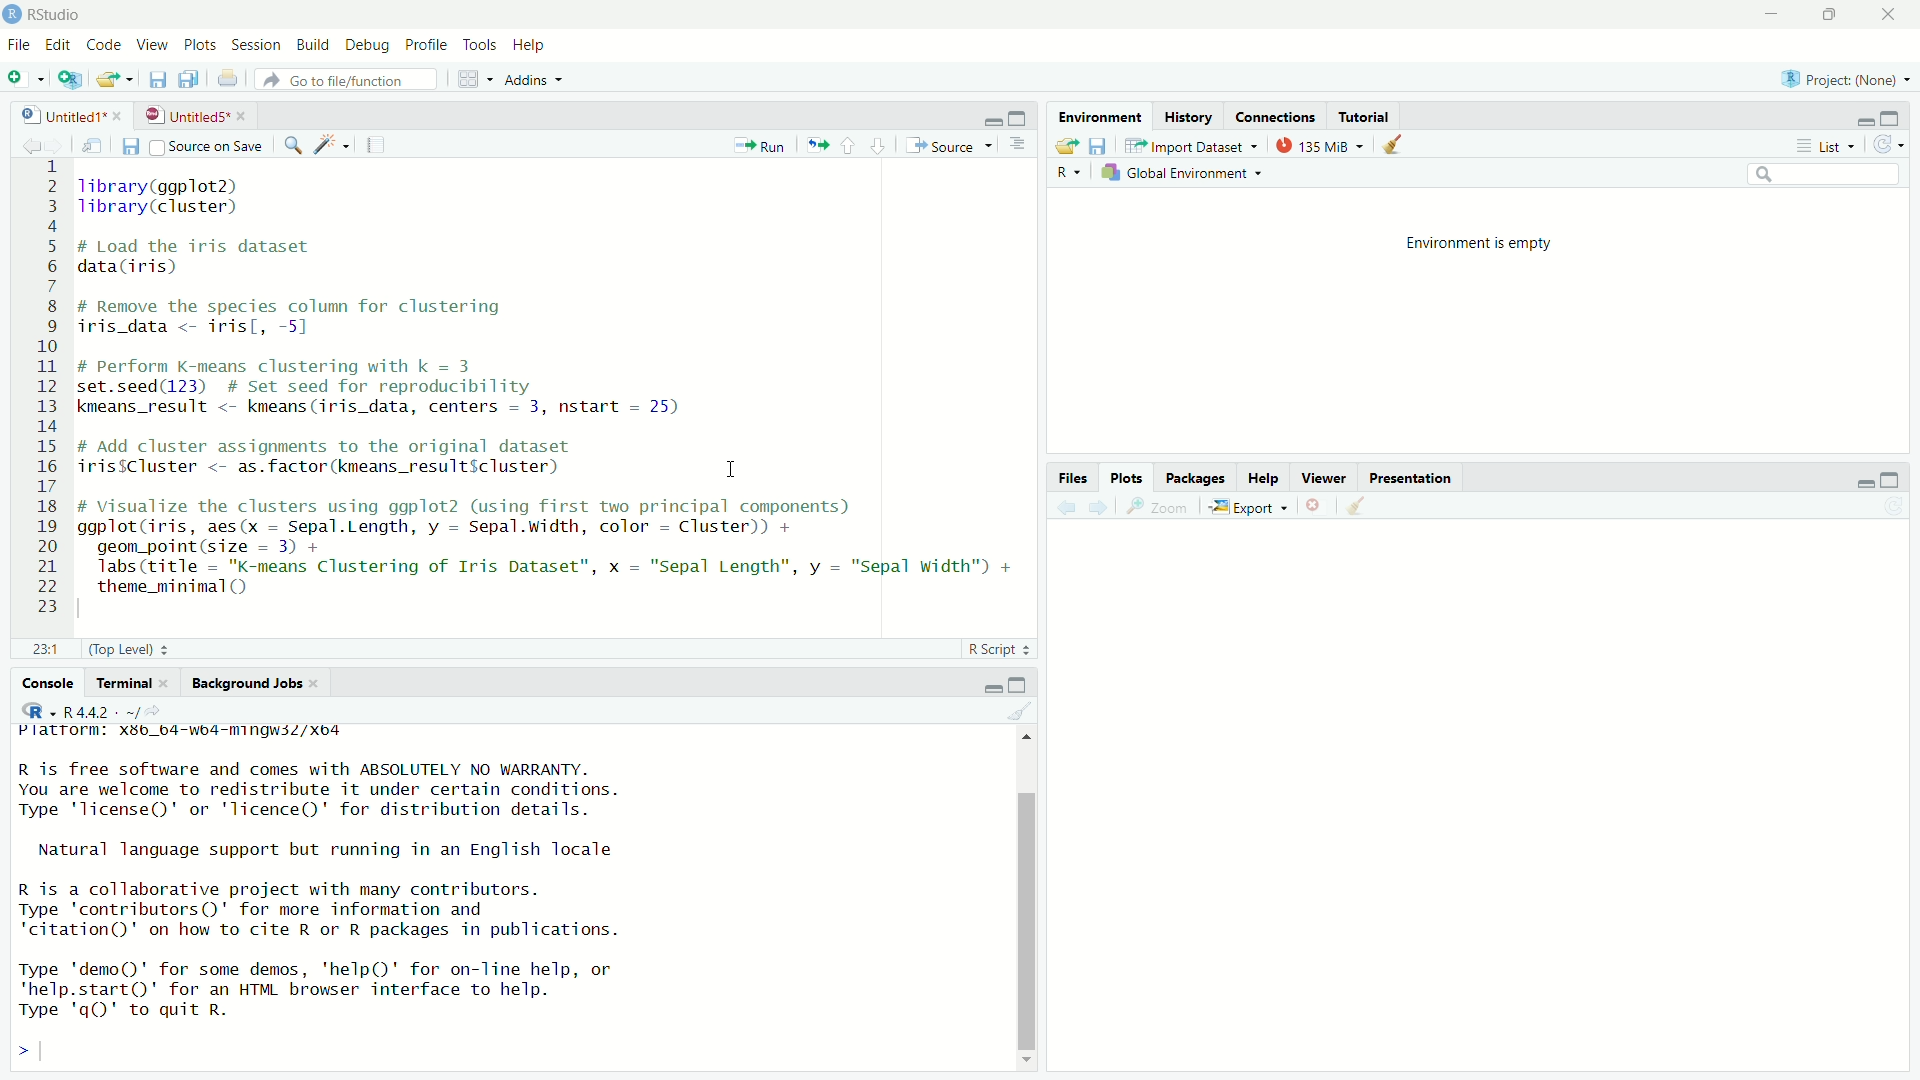 This screenshot has width=1920, height=1080. Describe the element at coordinates (1060, 508) in the screenshot. I see `previous plot` at that location.